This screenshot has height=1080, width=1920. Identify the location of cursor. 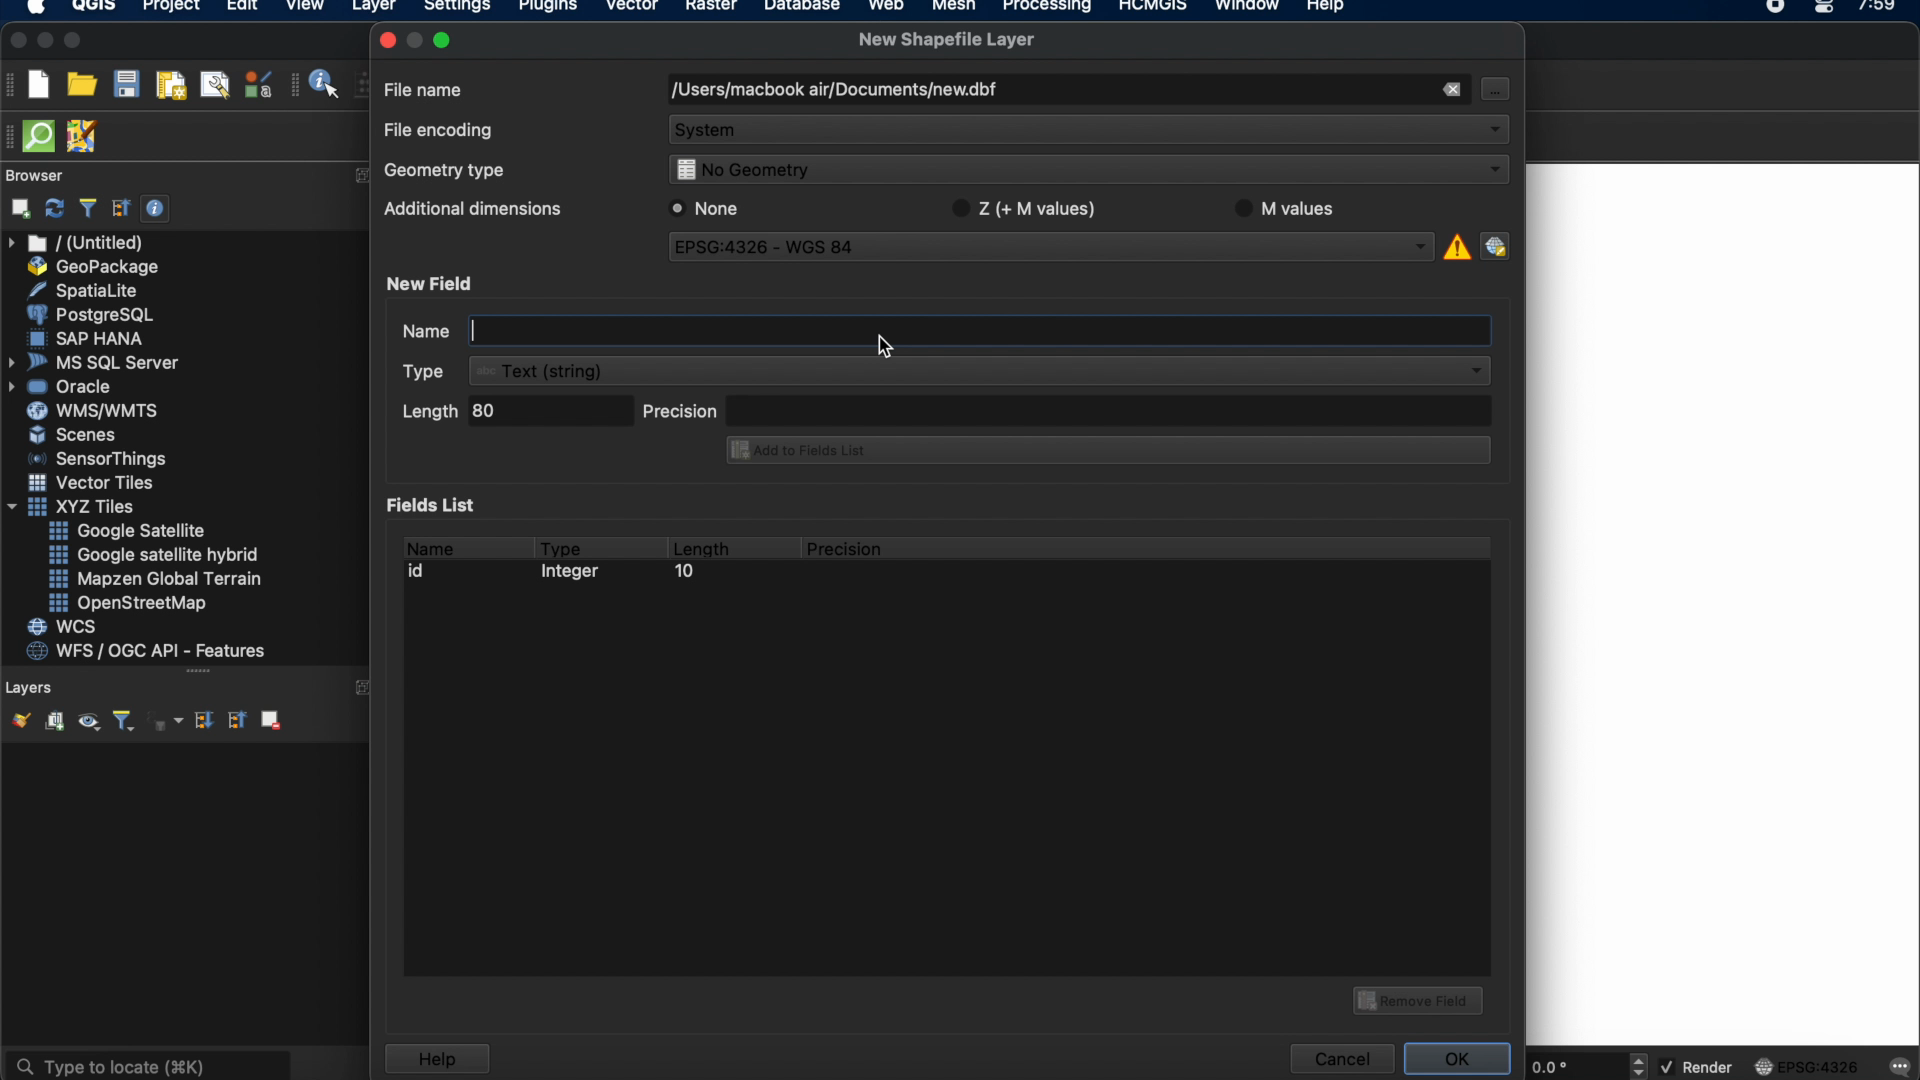
(897, 348).